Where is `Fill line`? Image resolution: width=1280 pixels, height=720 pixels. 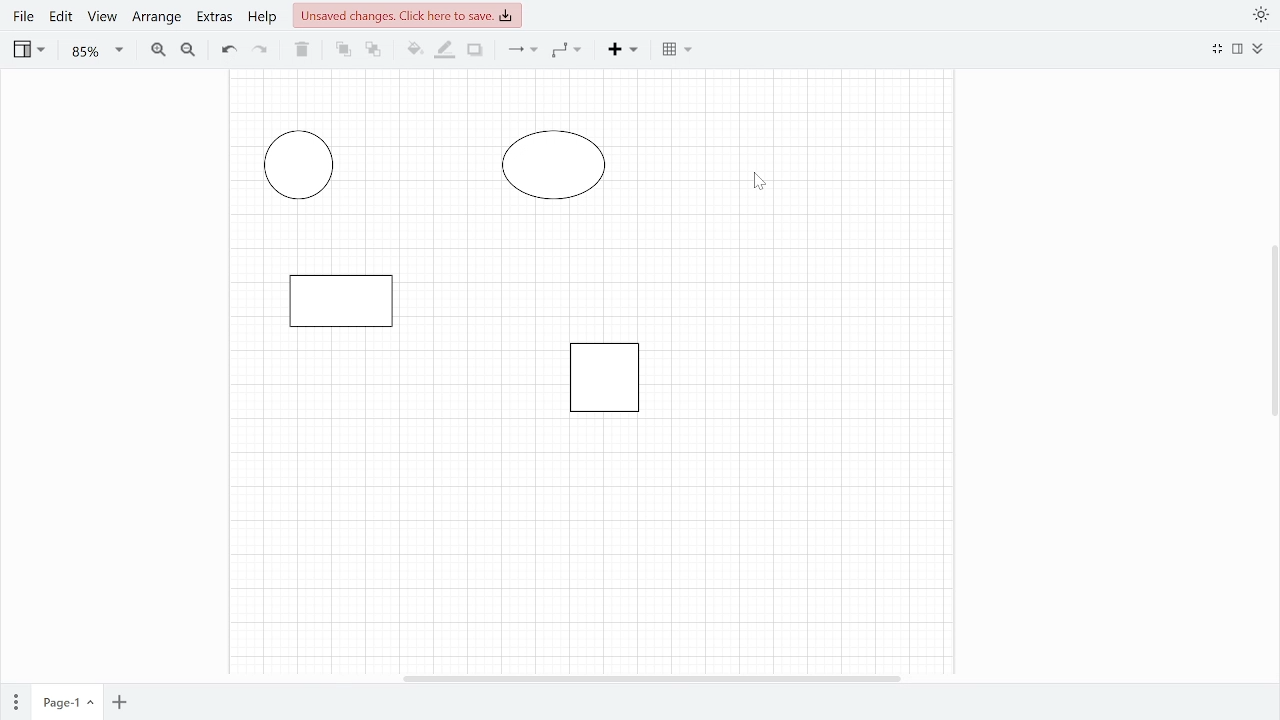
Fill line is located at coordinates (445, 49).